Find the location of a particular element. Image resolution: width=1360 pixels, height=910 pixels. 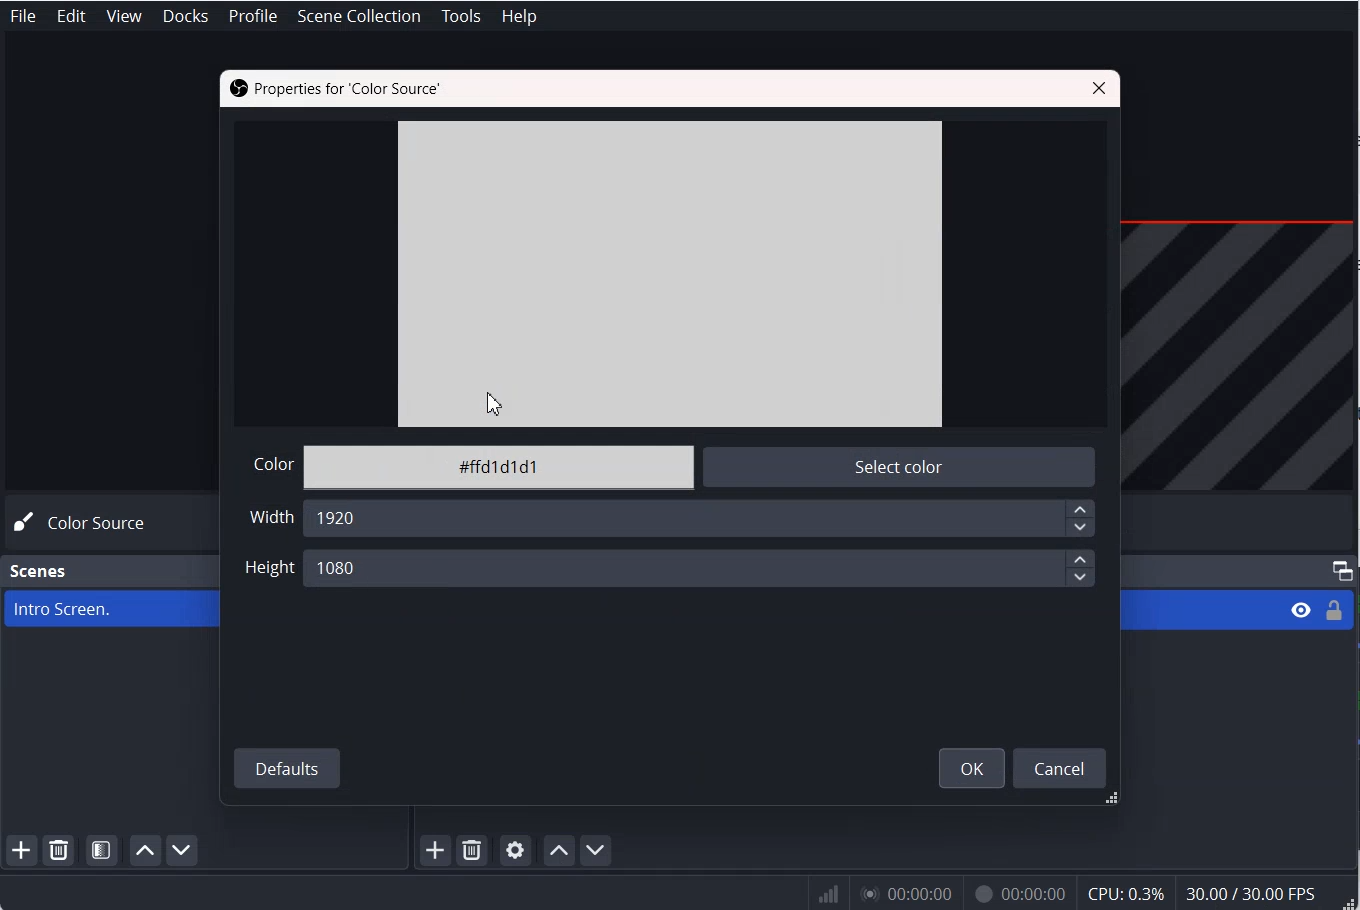

Move Source Down is located at coordinates (596, 850).